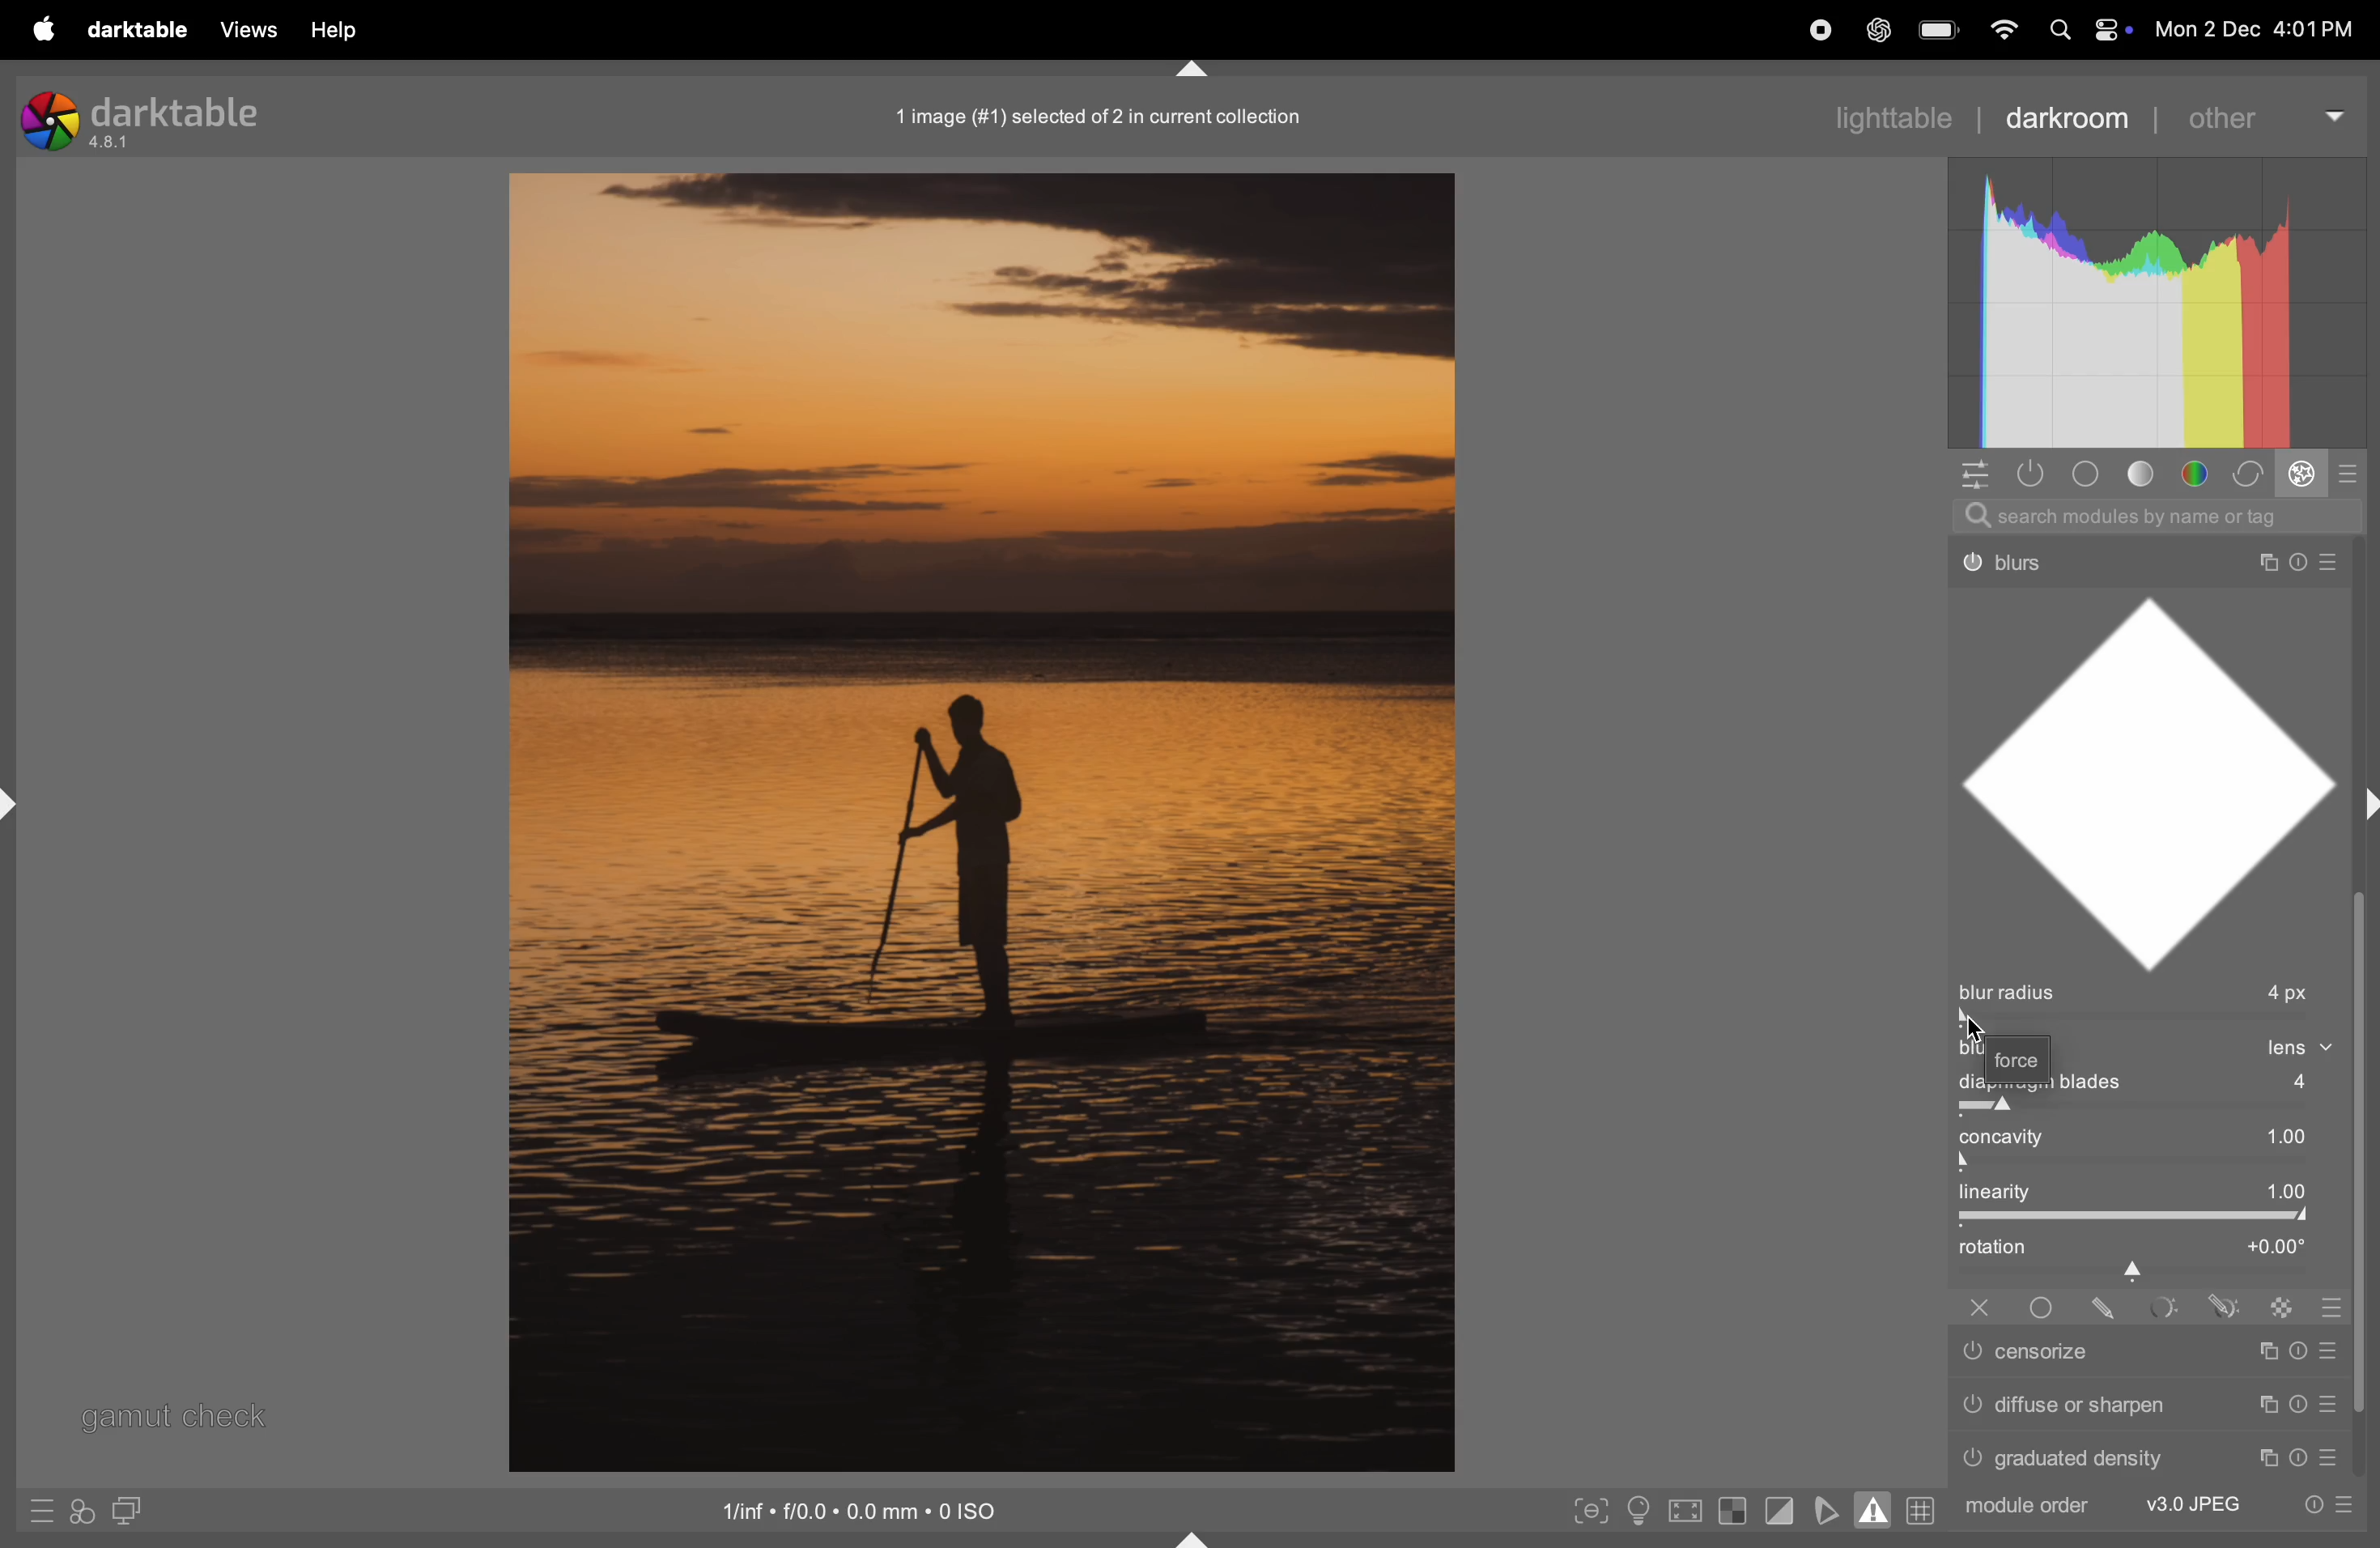 Image resolution: width=2380 pixels, height=1548 pixels. I want to click on date and time, so click(2256, 22).